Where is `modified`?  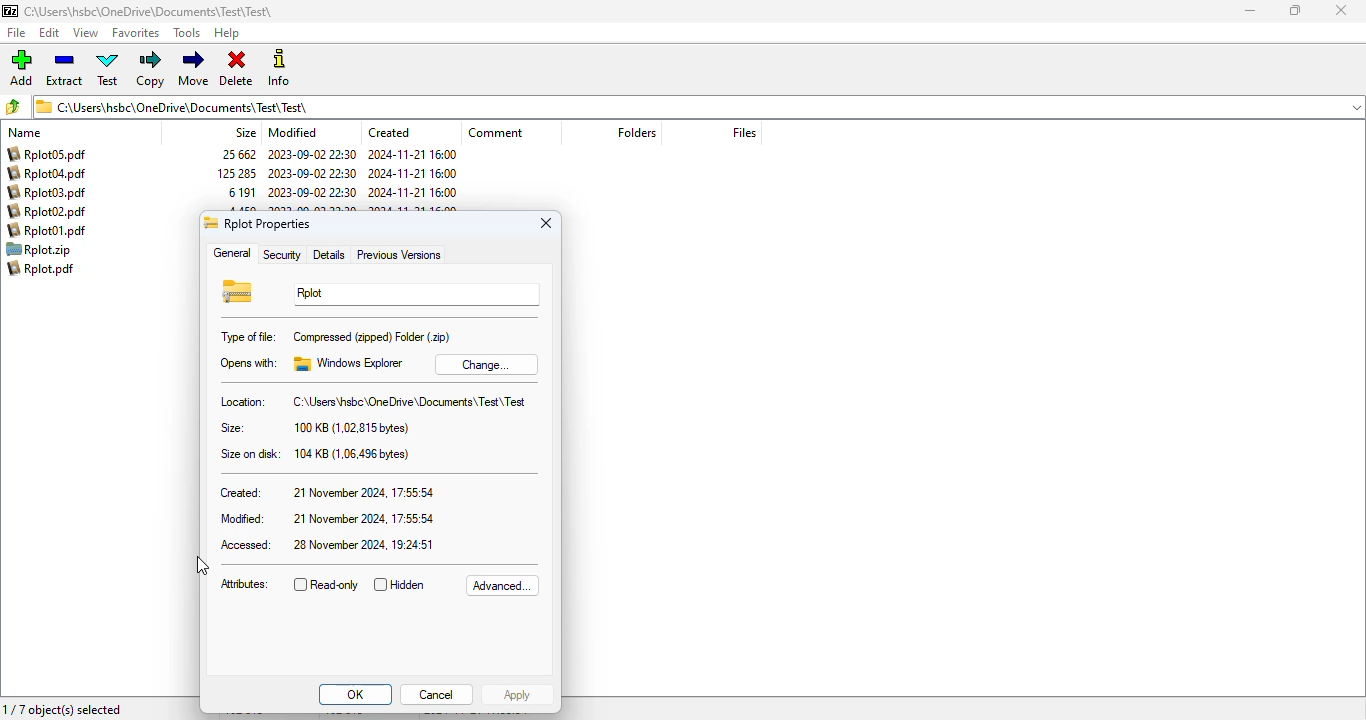
modified is located at coordinates (293, 132).